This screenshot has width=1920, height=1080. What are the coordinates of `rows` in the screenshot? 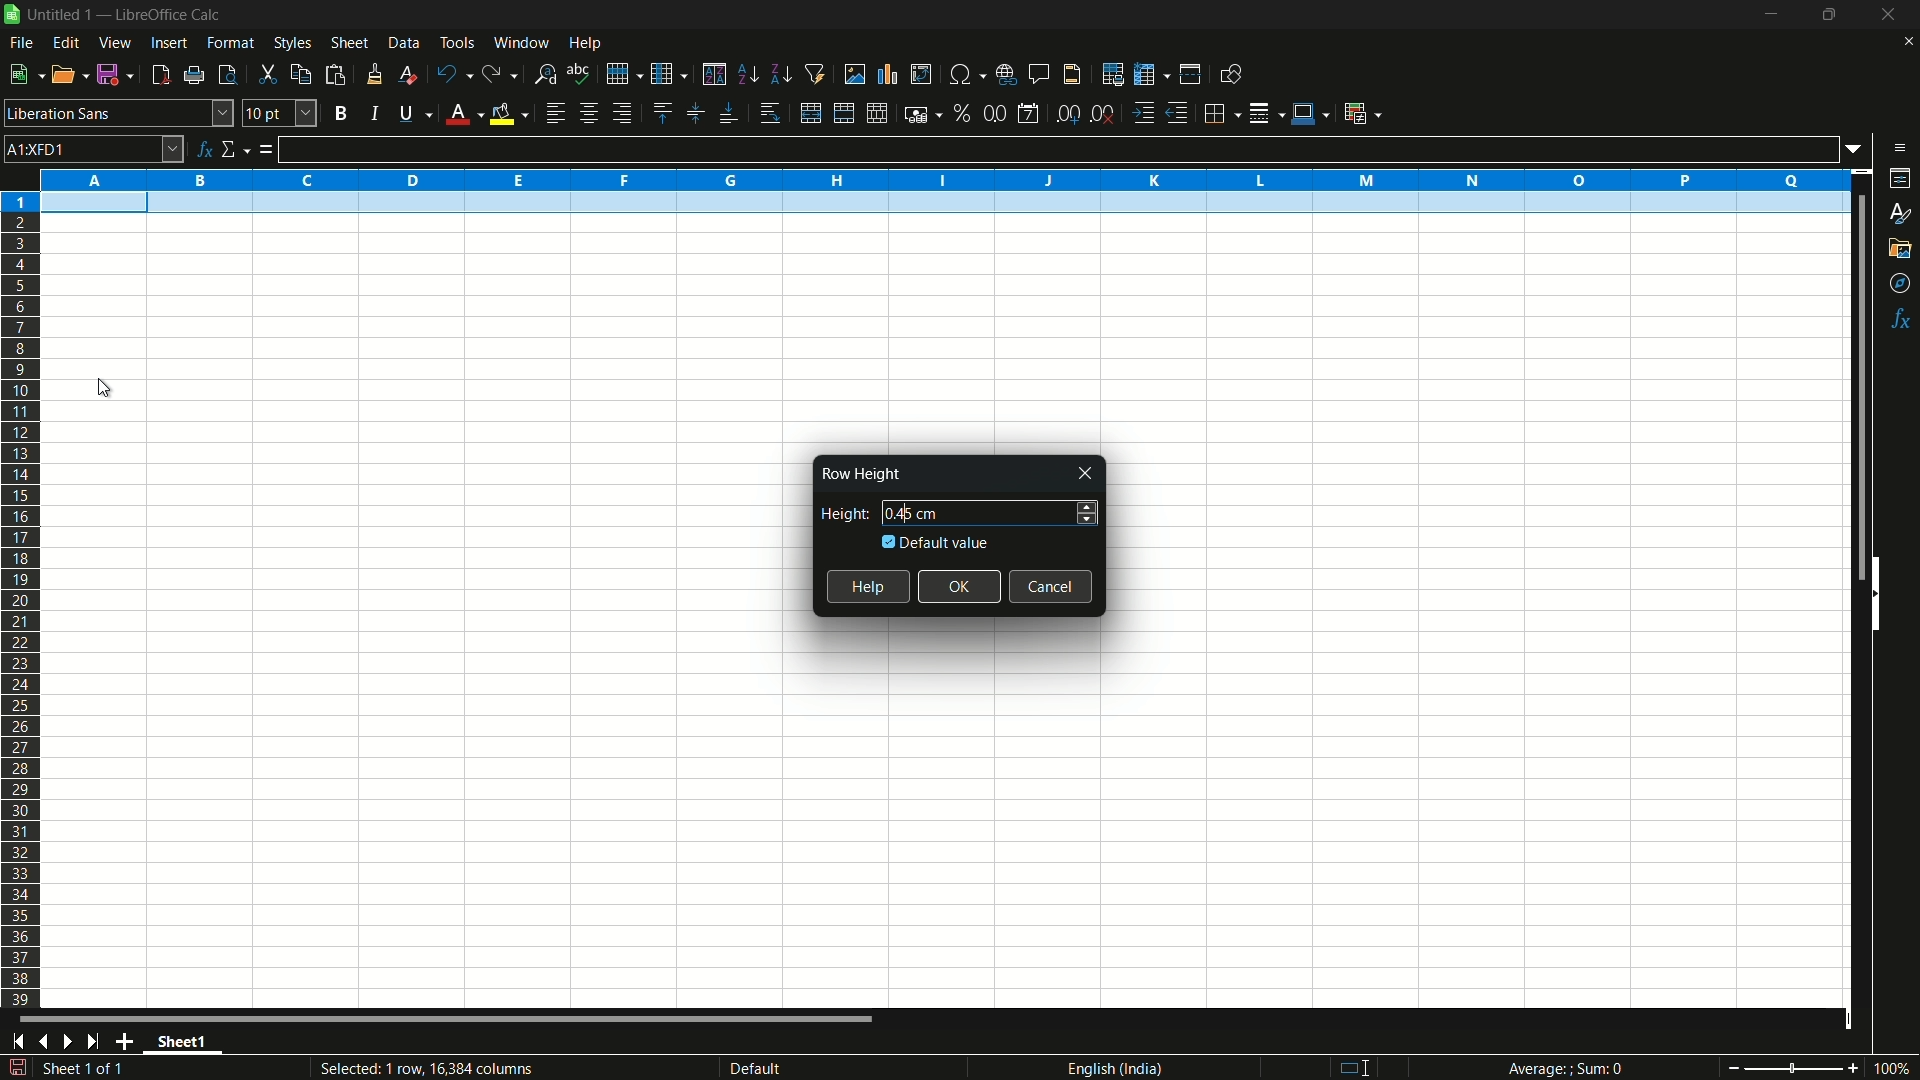 It's located at (21, 599).